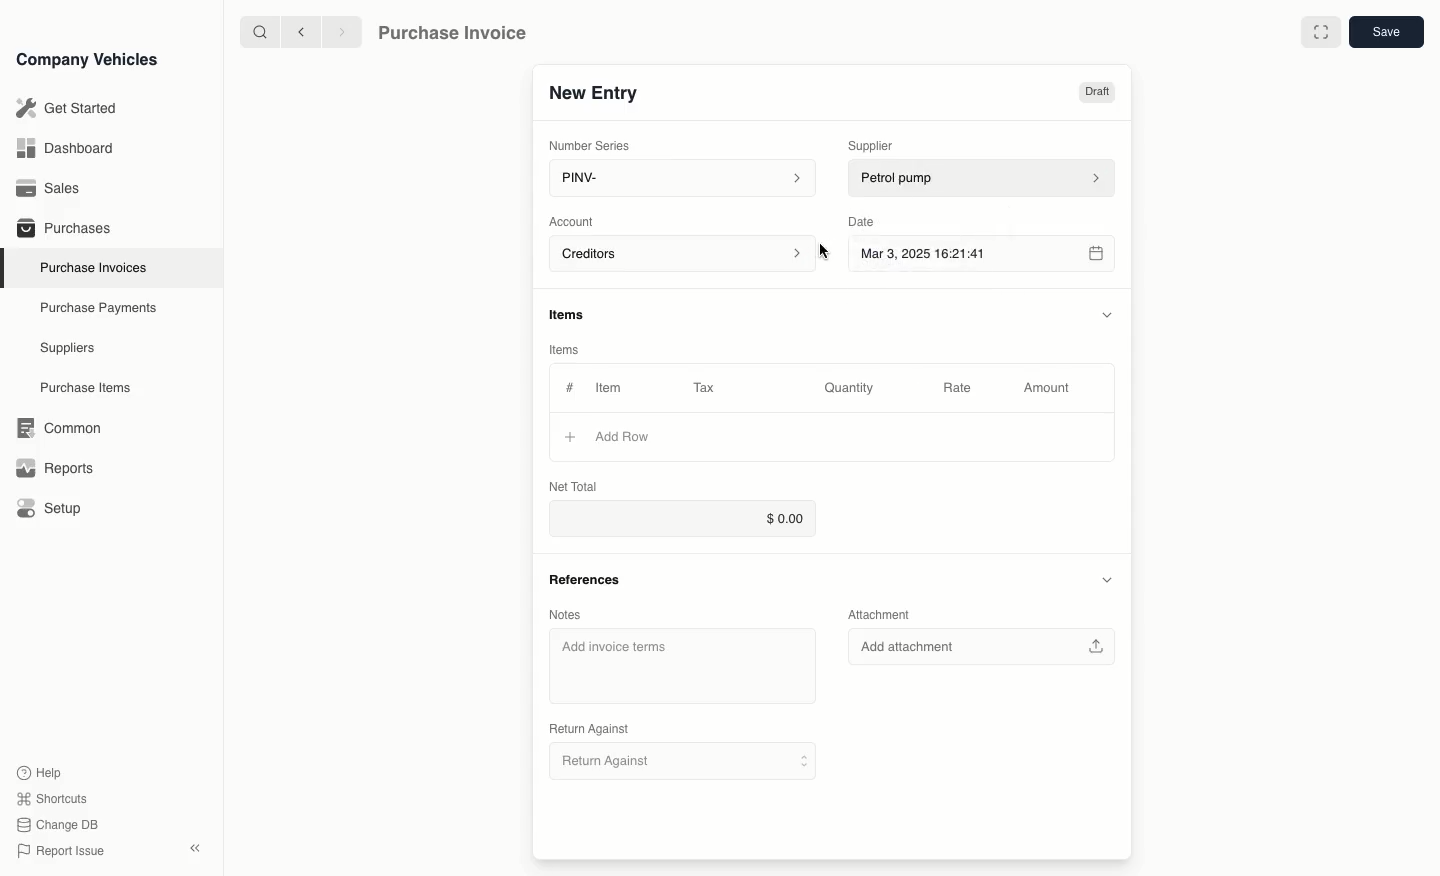 The height and width of the screenshot is (876, 1440). Describe the element at coordinates (87, 59) in the screenshot. I see `Company Vehicles` at that location.